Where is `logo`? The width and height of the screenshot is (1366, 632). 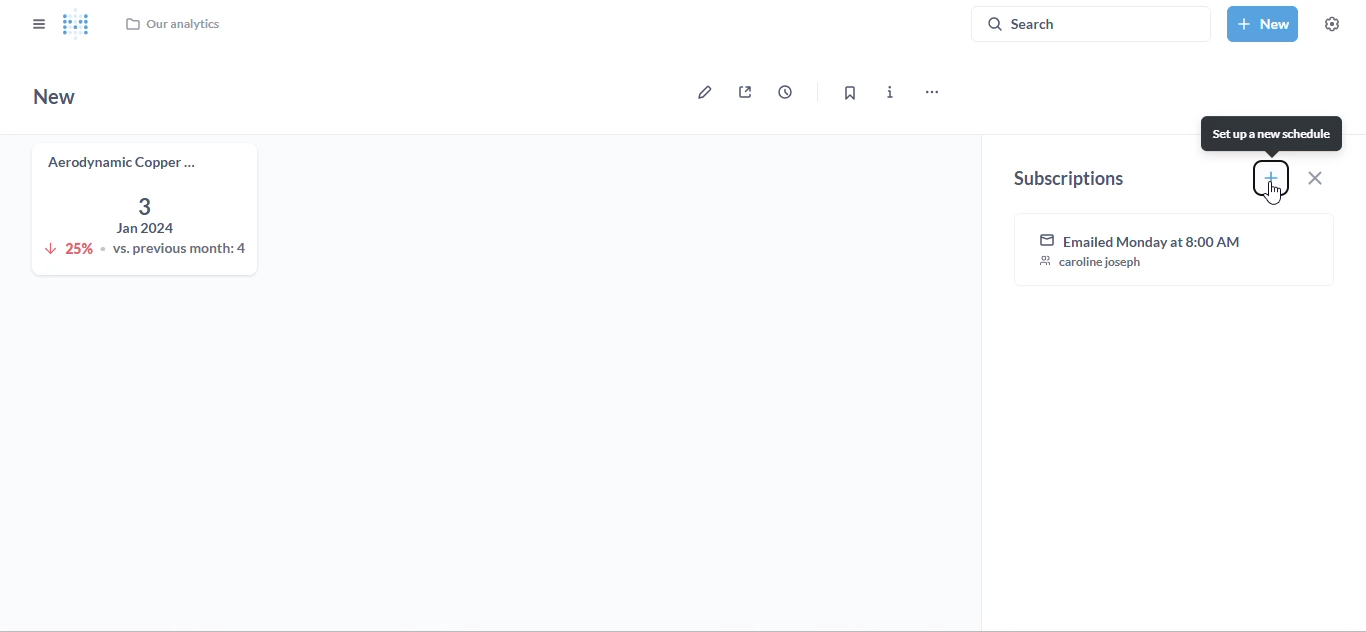 logo is located at coordinates (77, 23).